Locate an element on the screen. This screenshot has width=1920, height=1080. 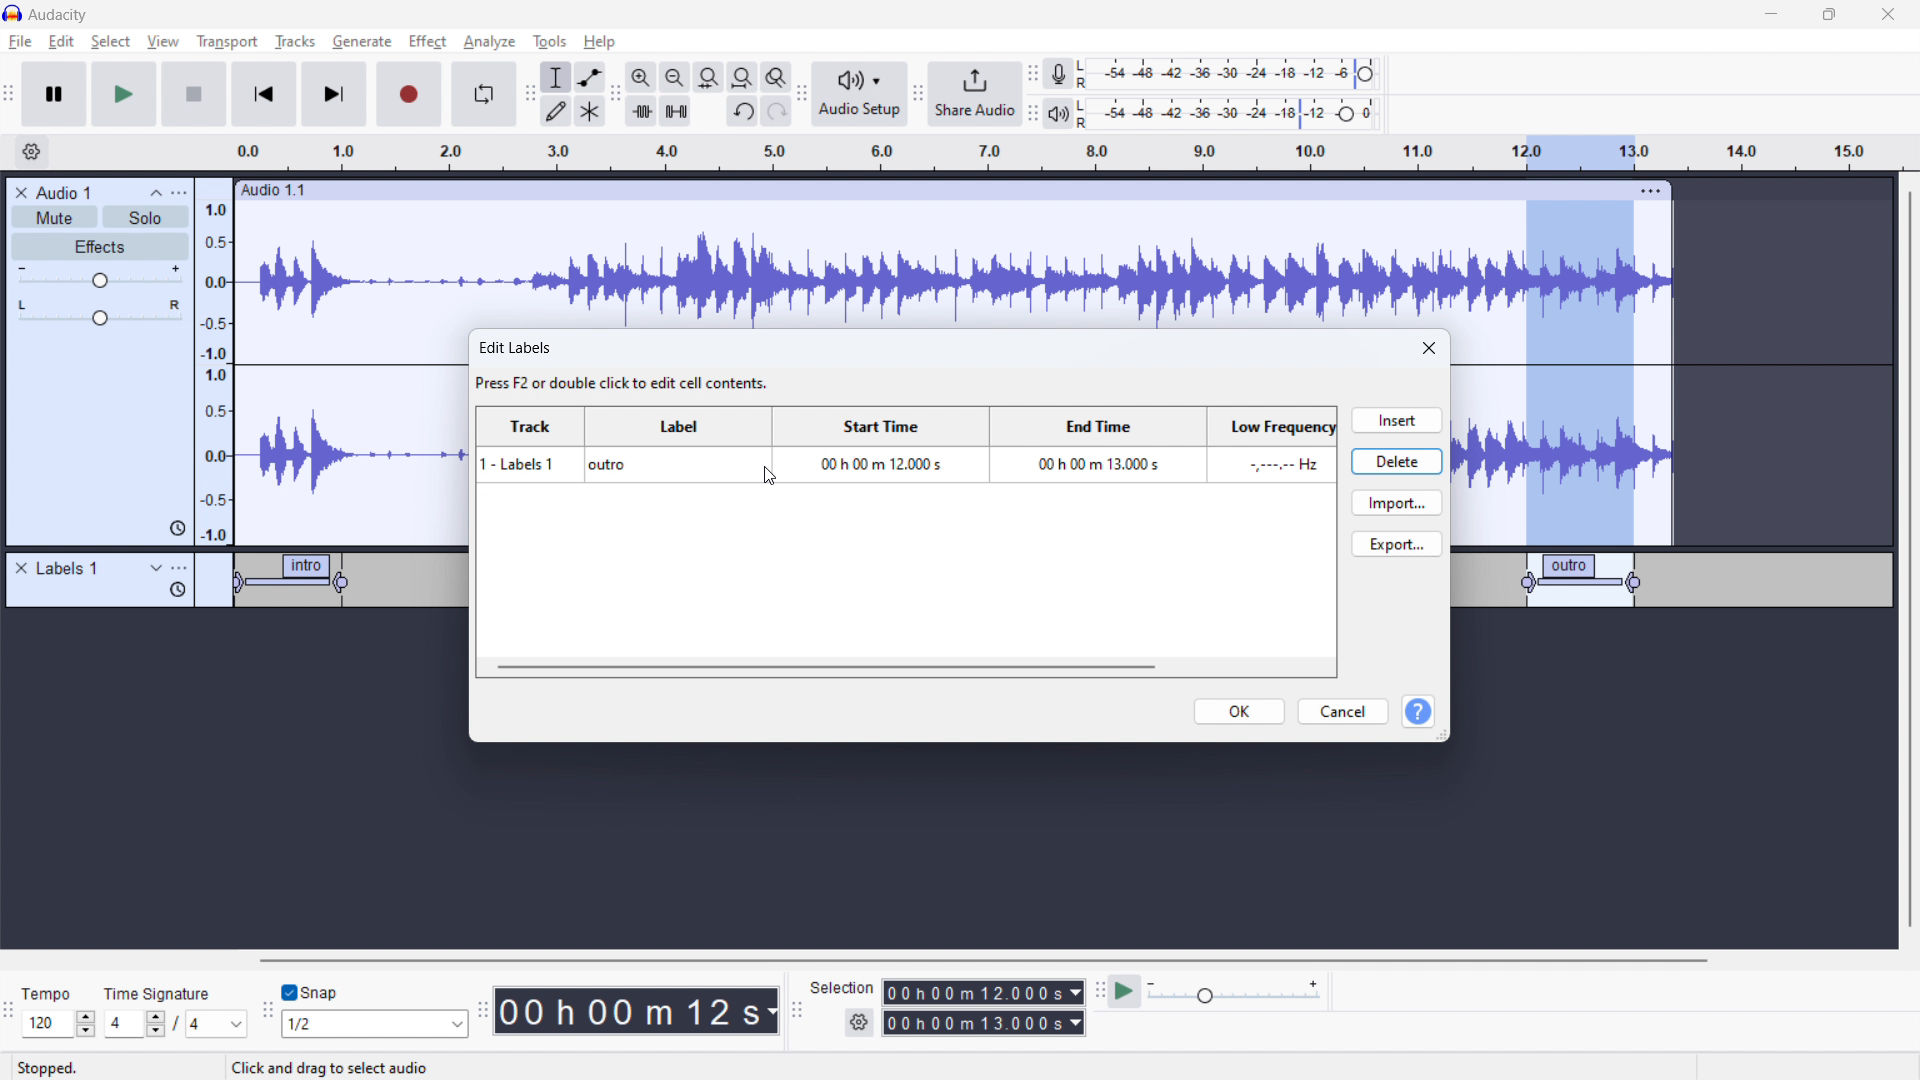
low frequency is located at coordinates (1269, 445).